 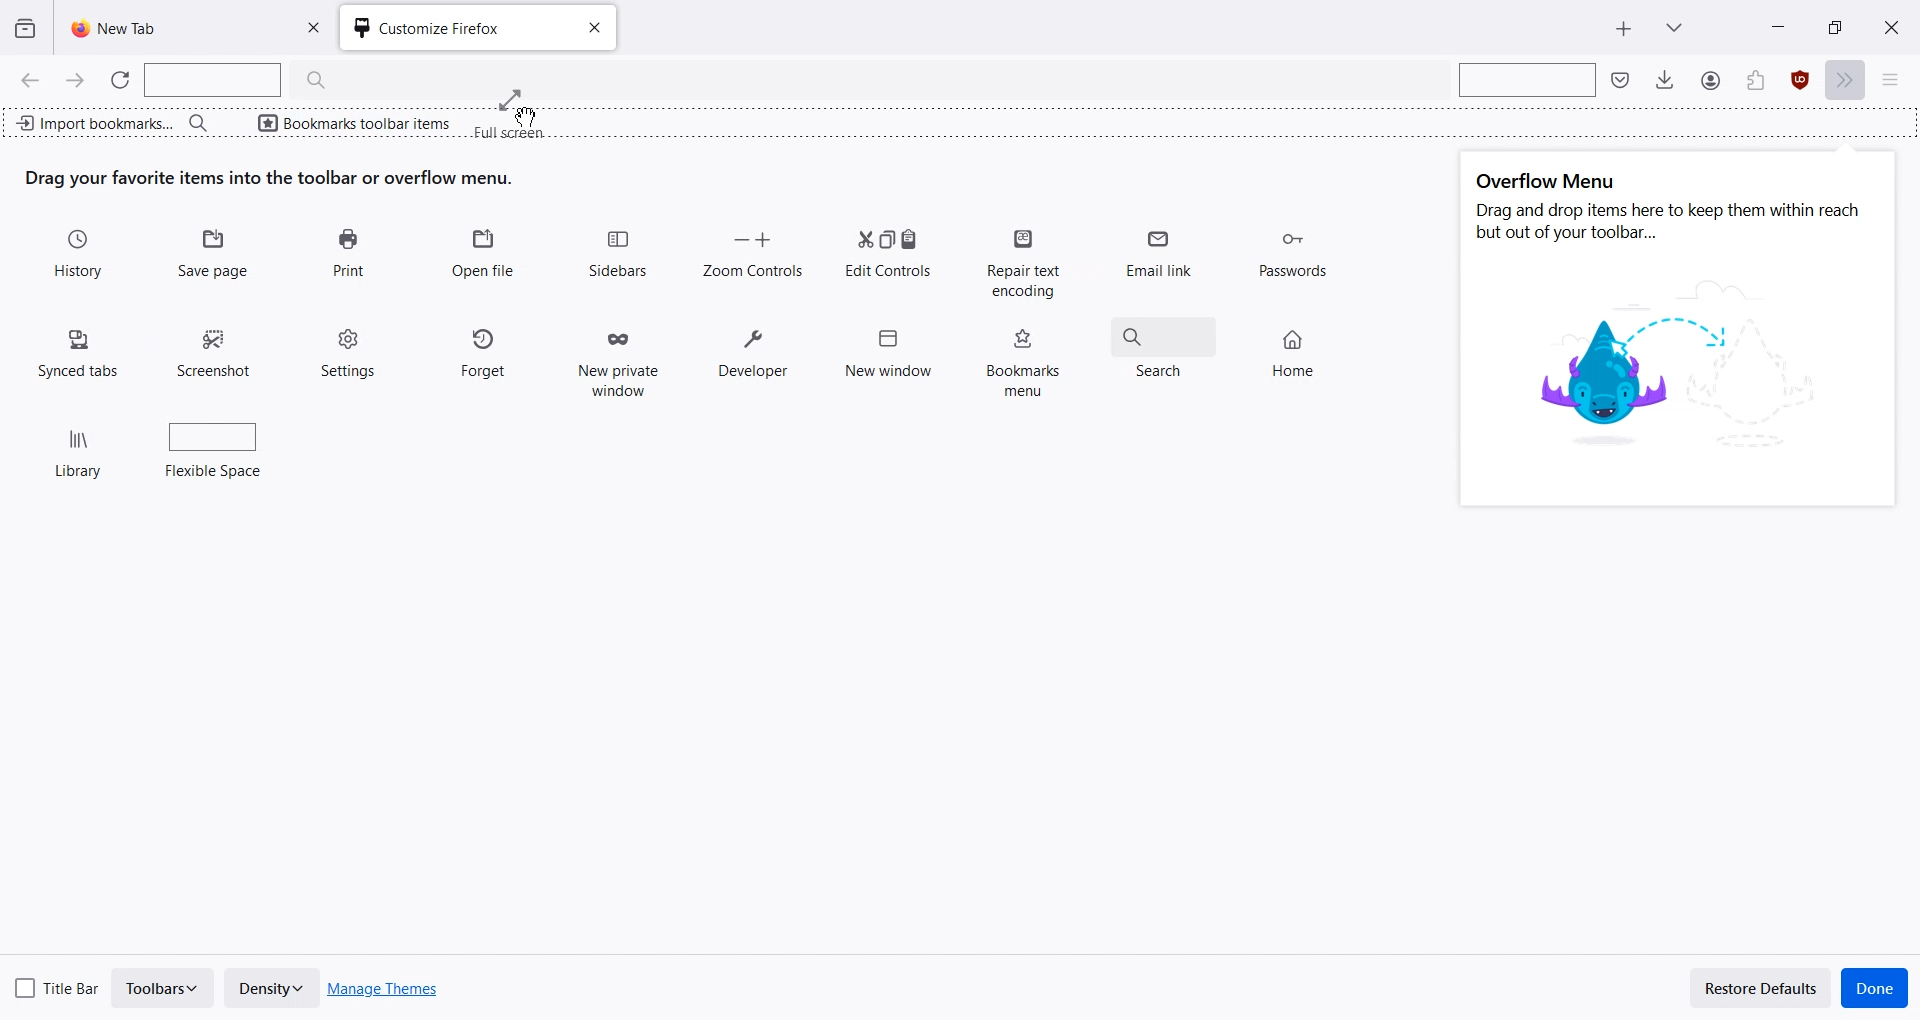 What do you see at coordinates (1801, 81) in the screenshot?
I see `Extensions` at bounding box center [1801, 81].